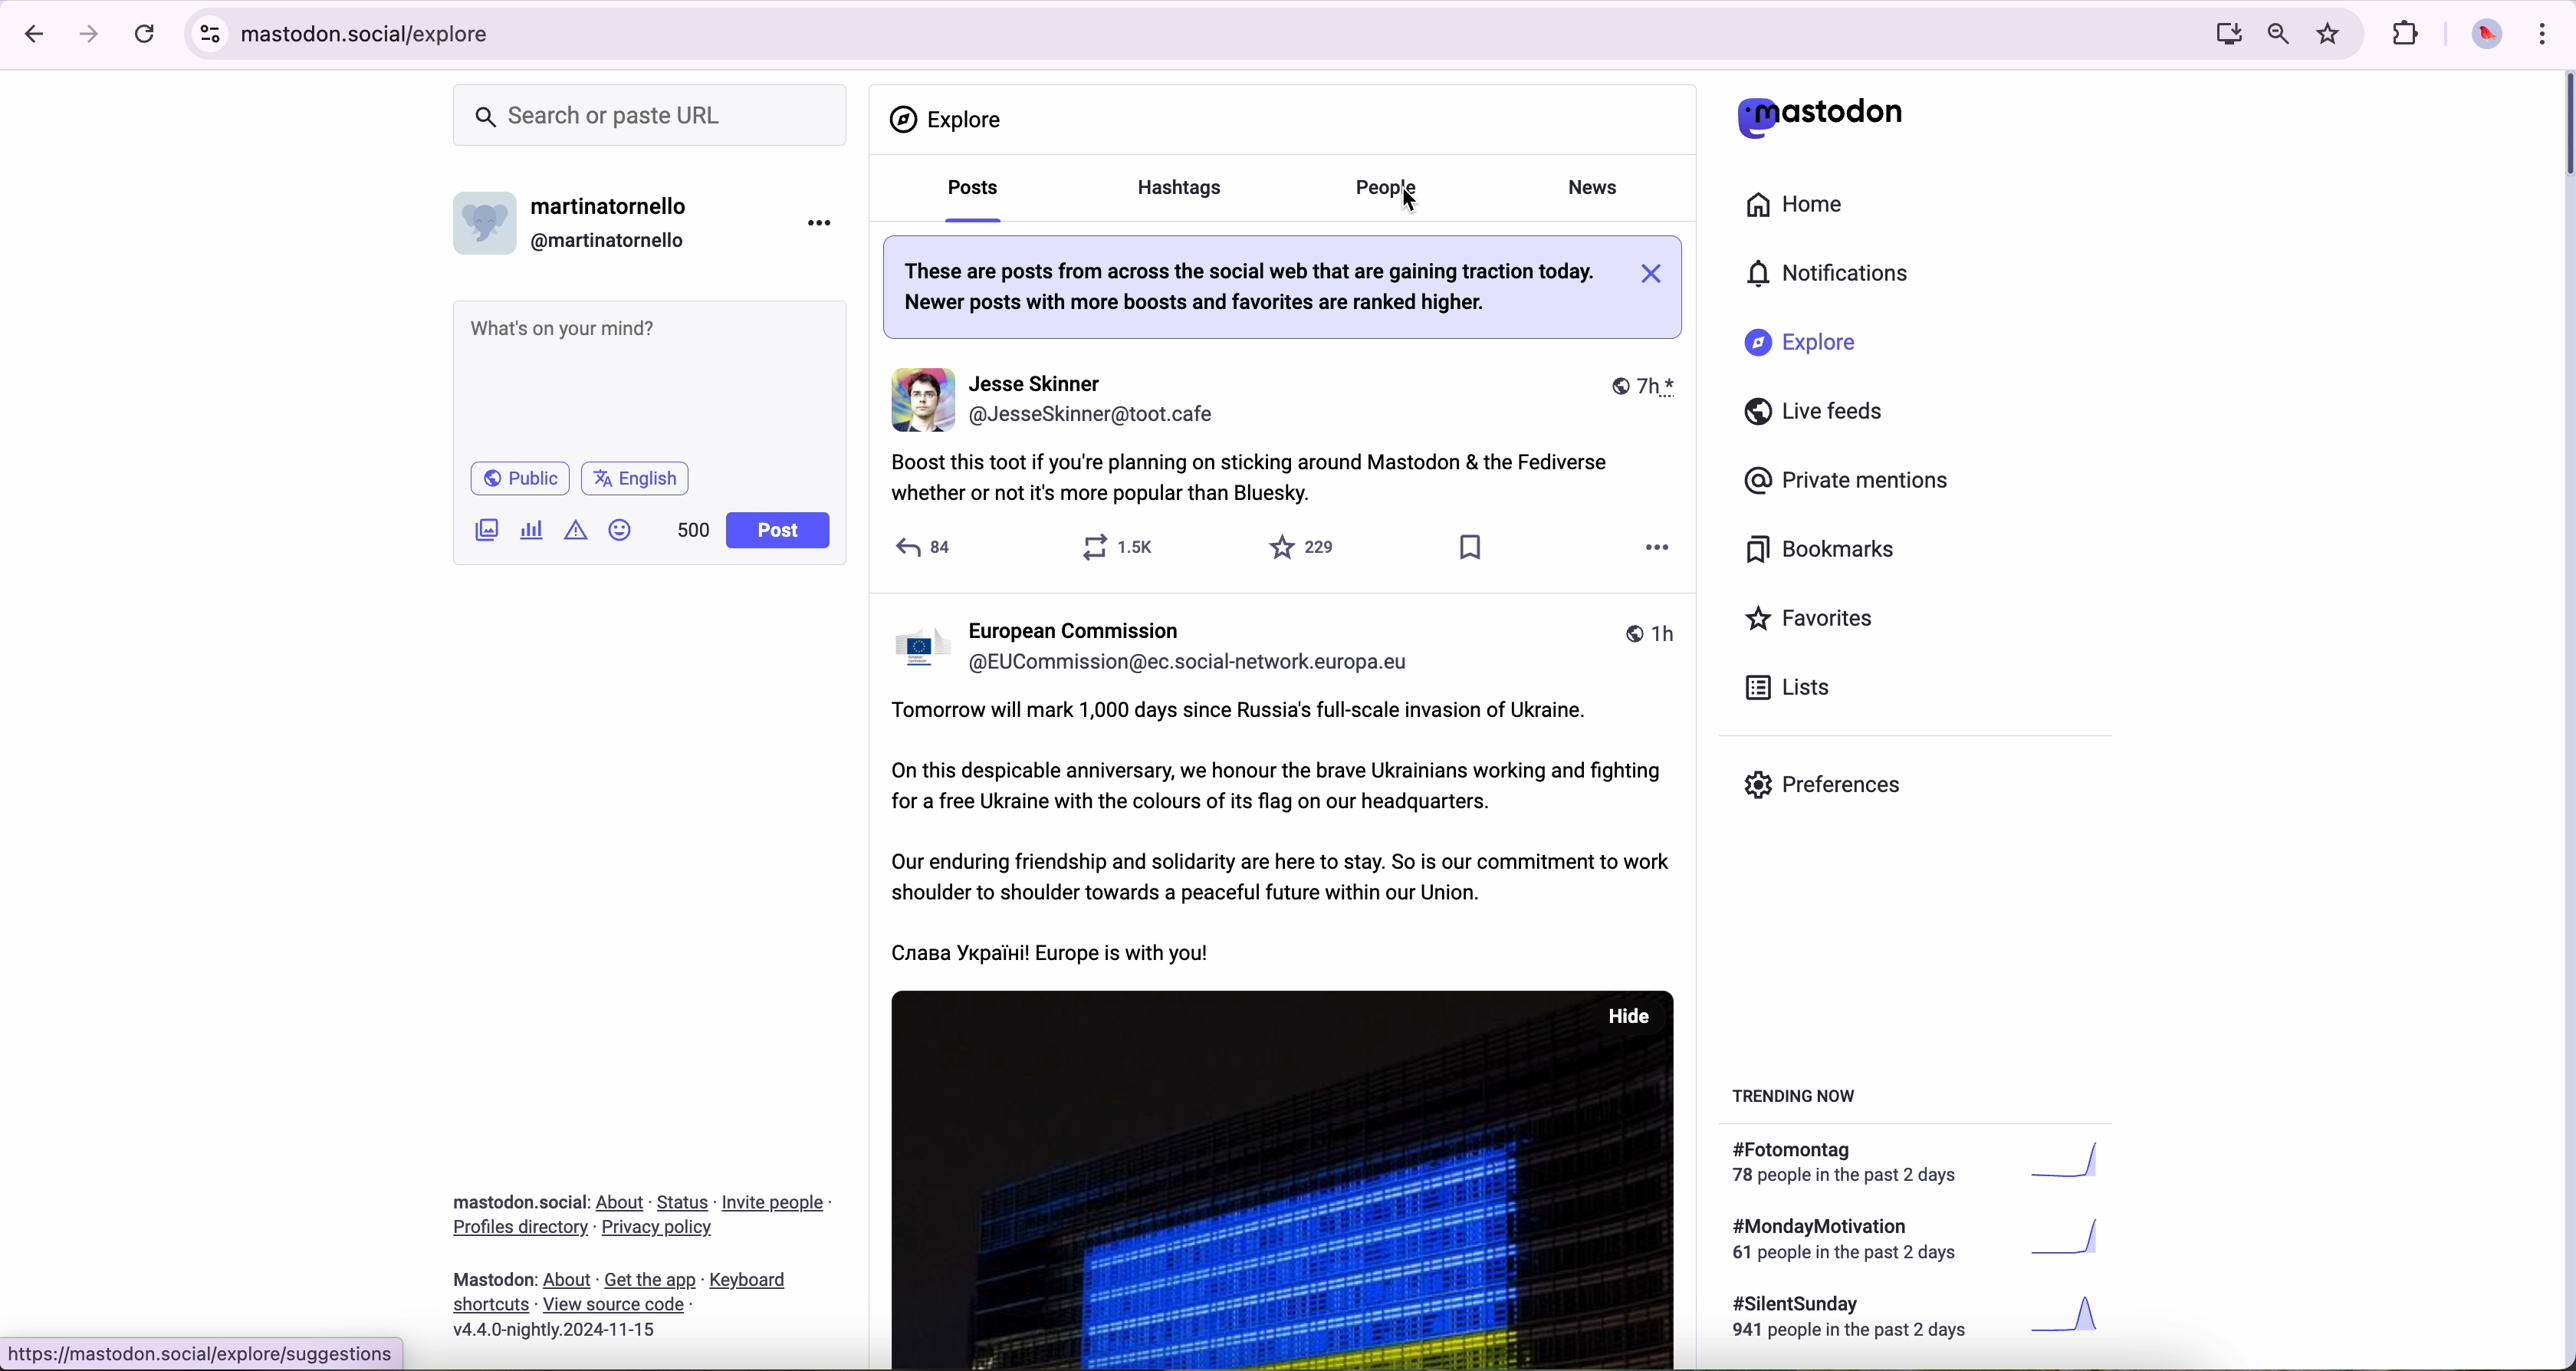 Image resolution: width=2576 pixels, height=1371 pixels. Describe the element at coordinates (1650, 553) in the screenshot. I see `more options` at that location.